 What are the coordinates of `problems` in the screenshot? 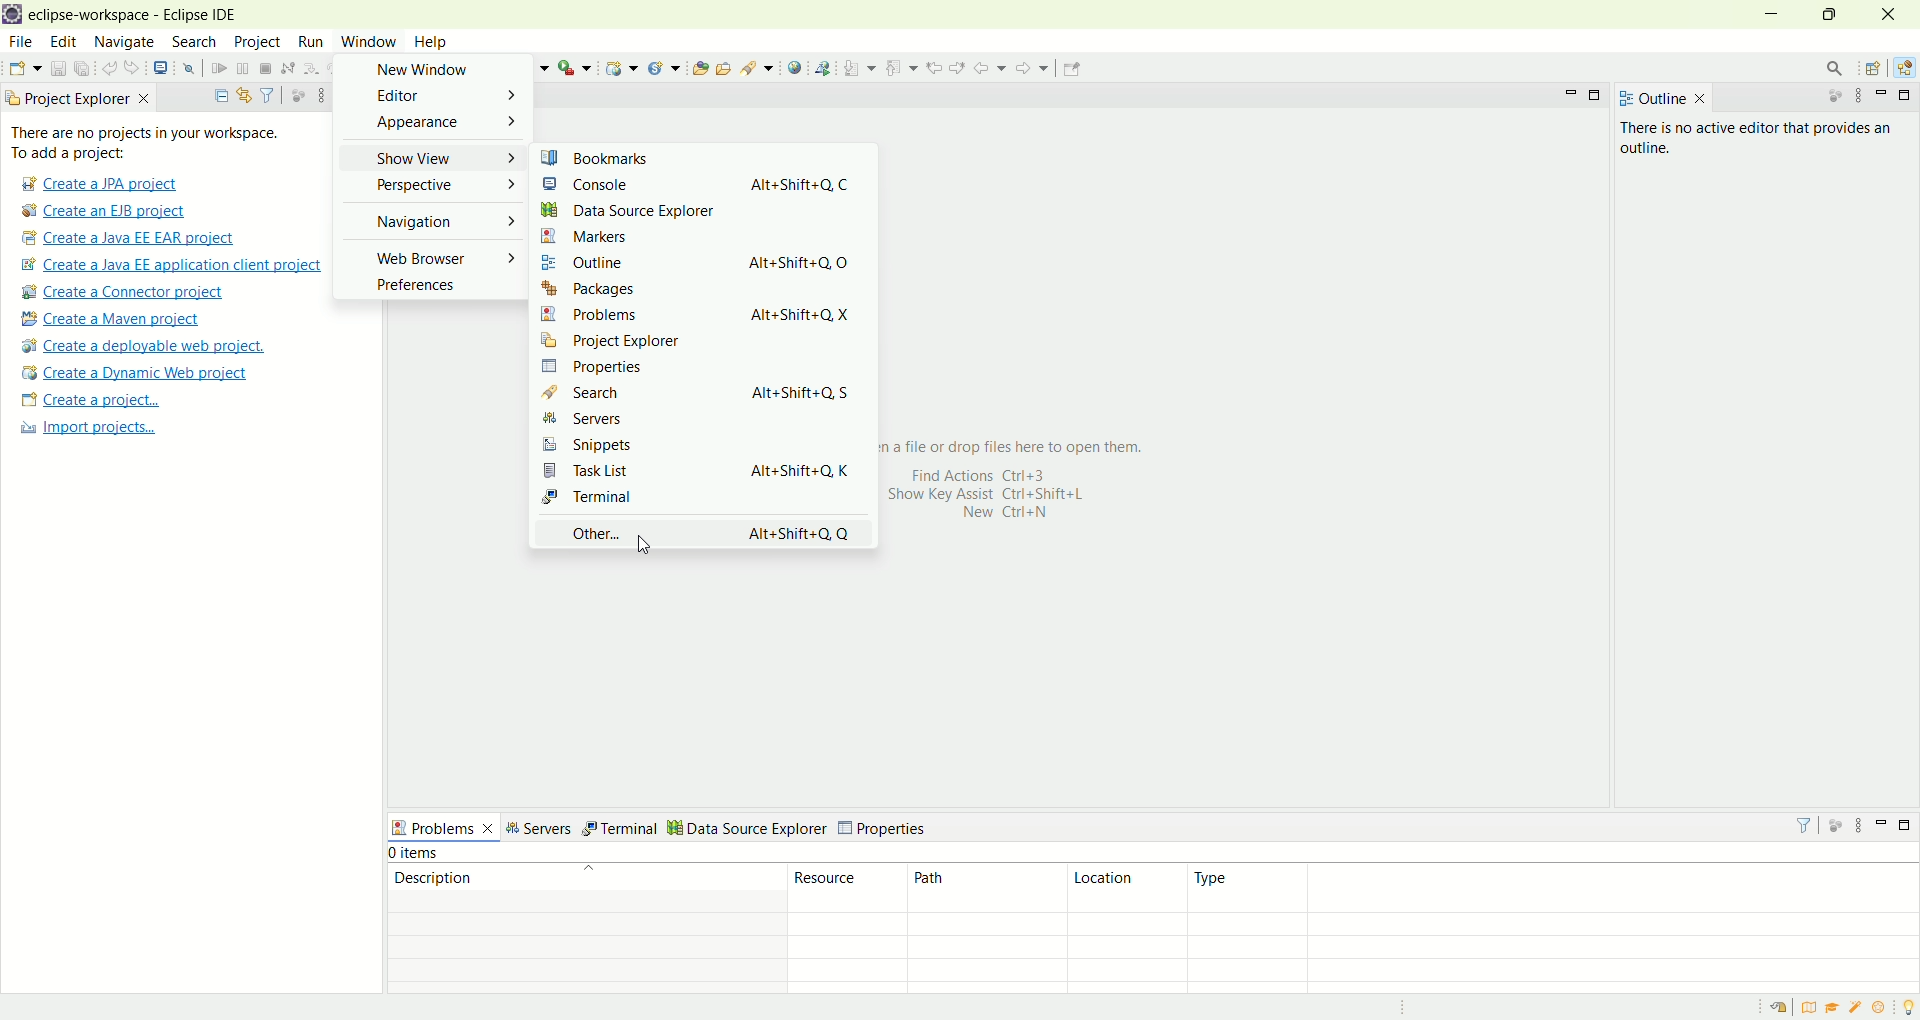 It's located at (634, 315).